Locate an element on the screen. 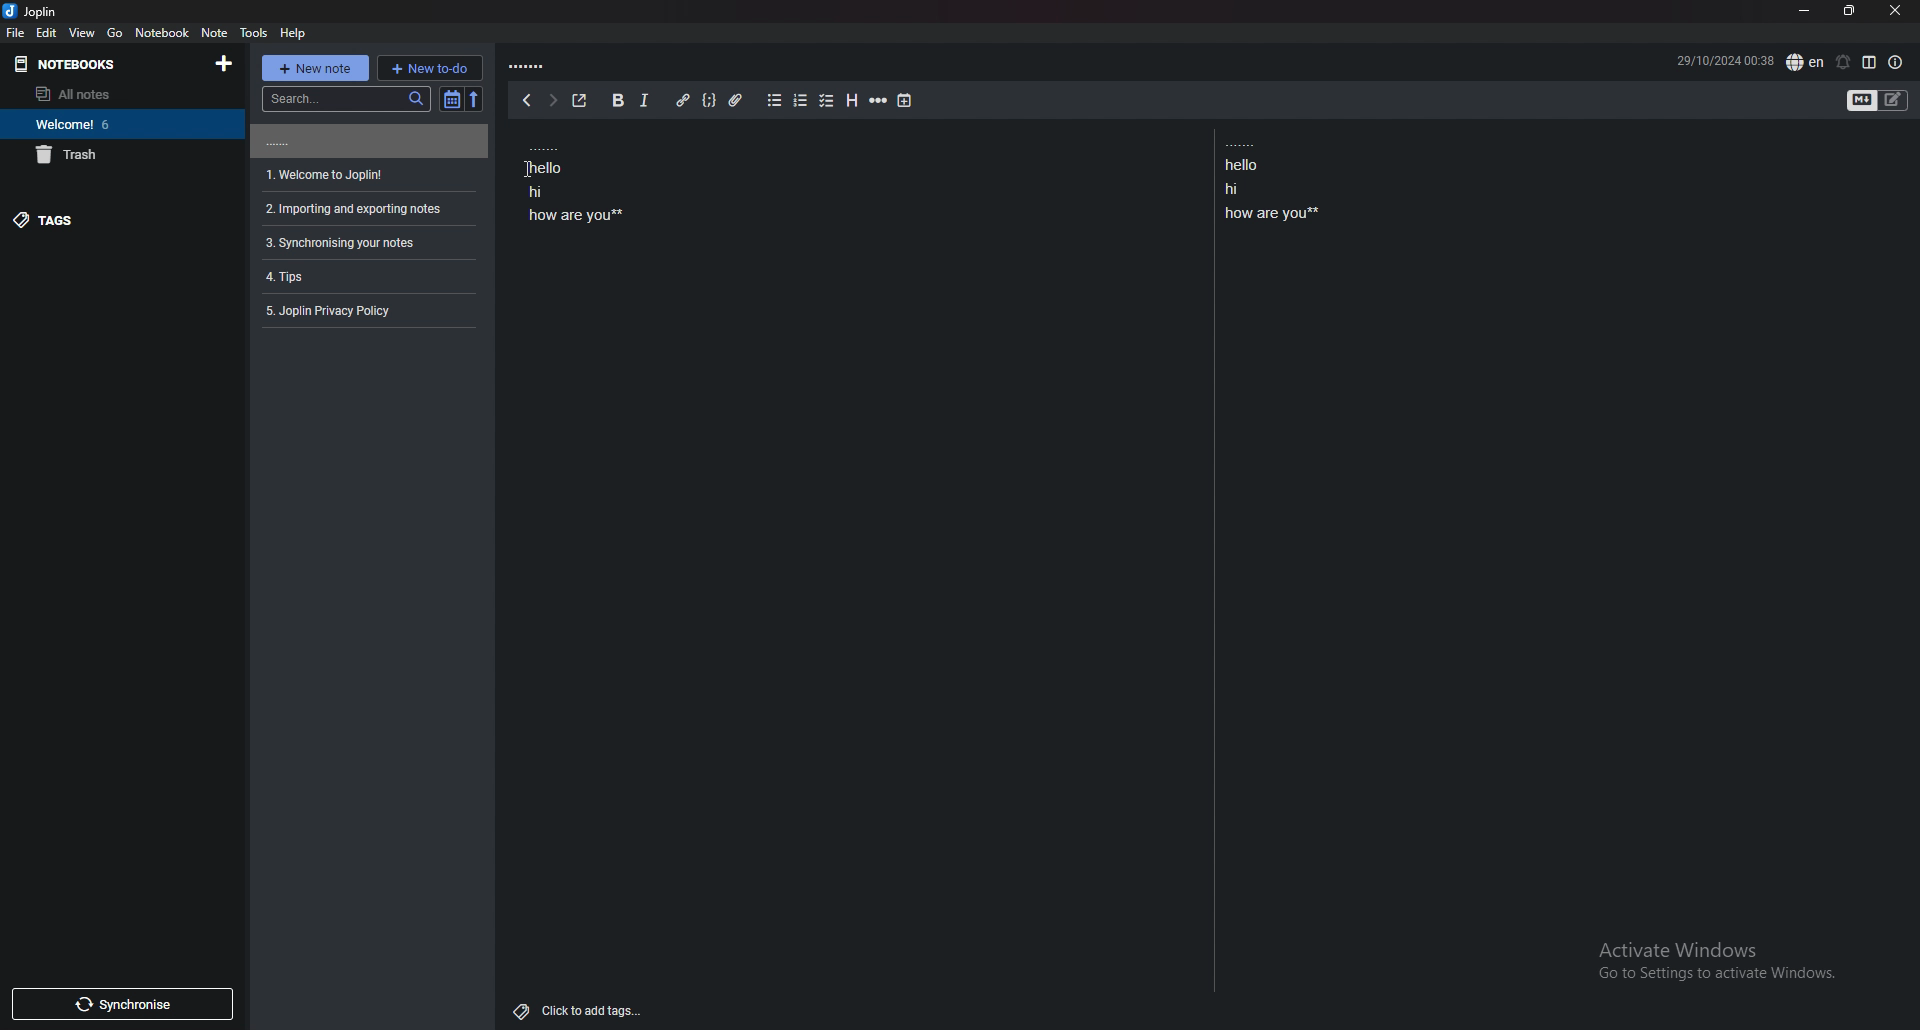  add attachment is located at coordinates (735, 101).